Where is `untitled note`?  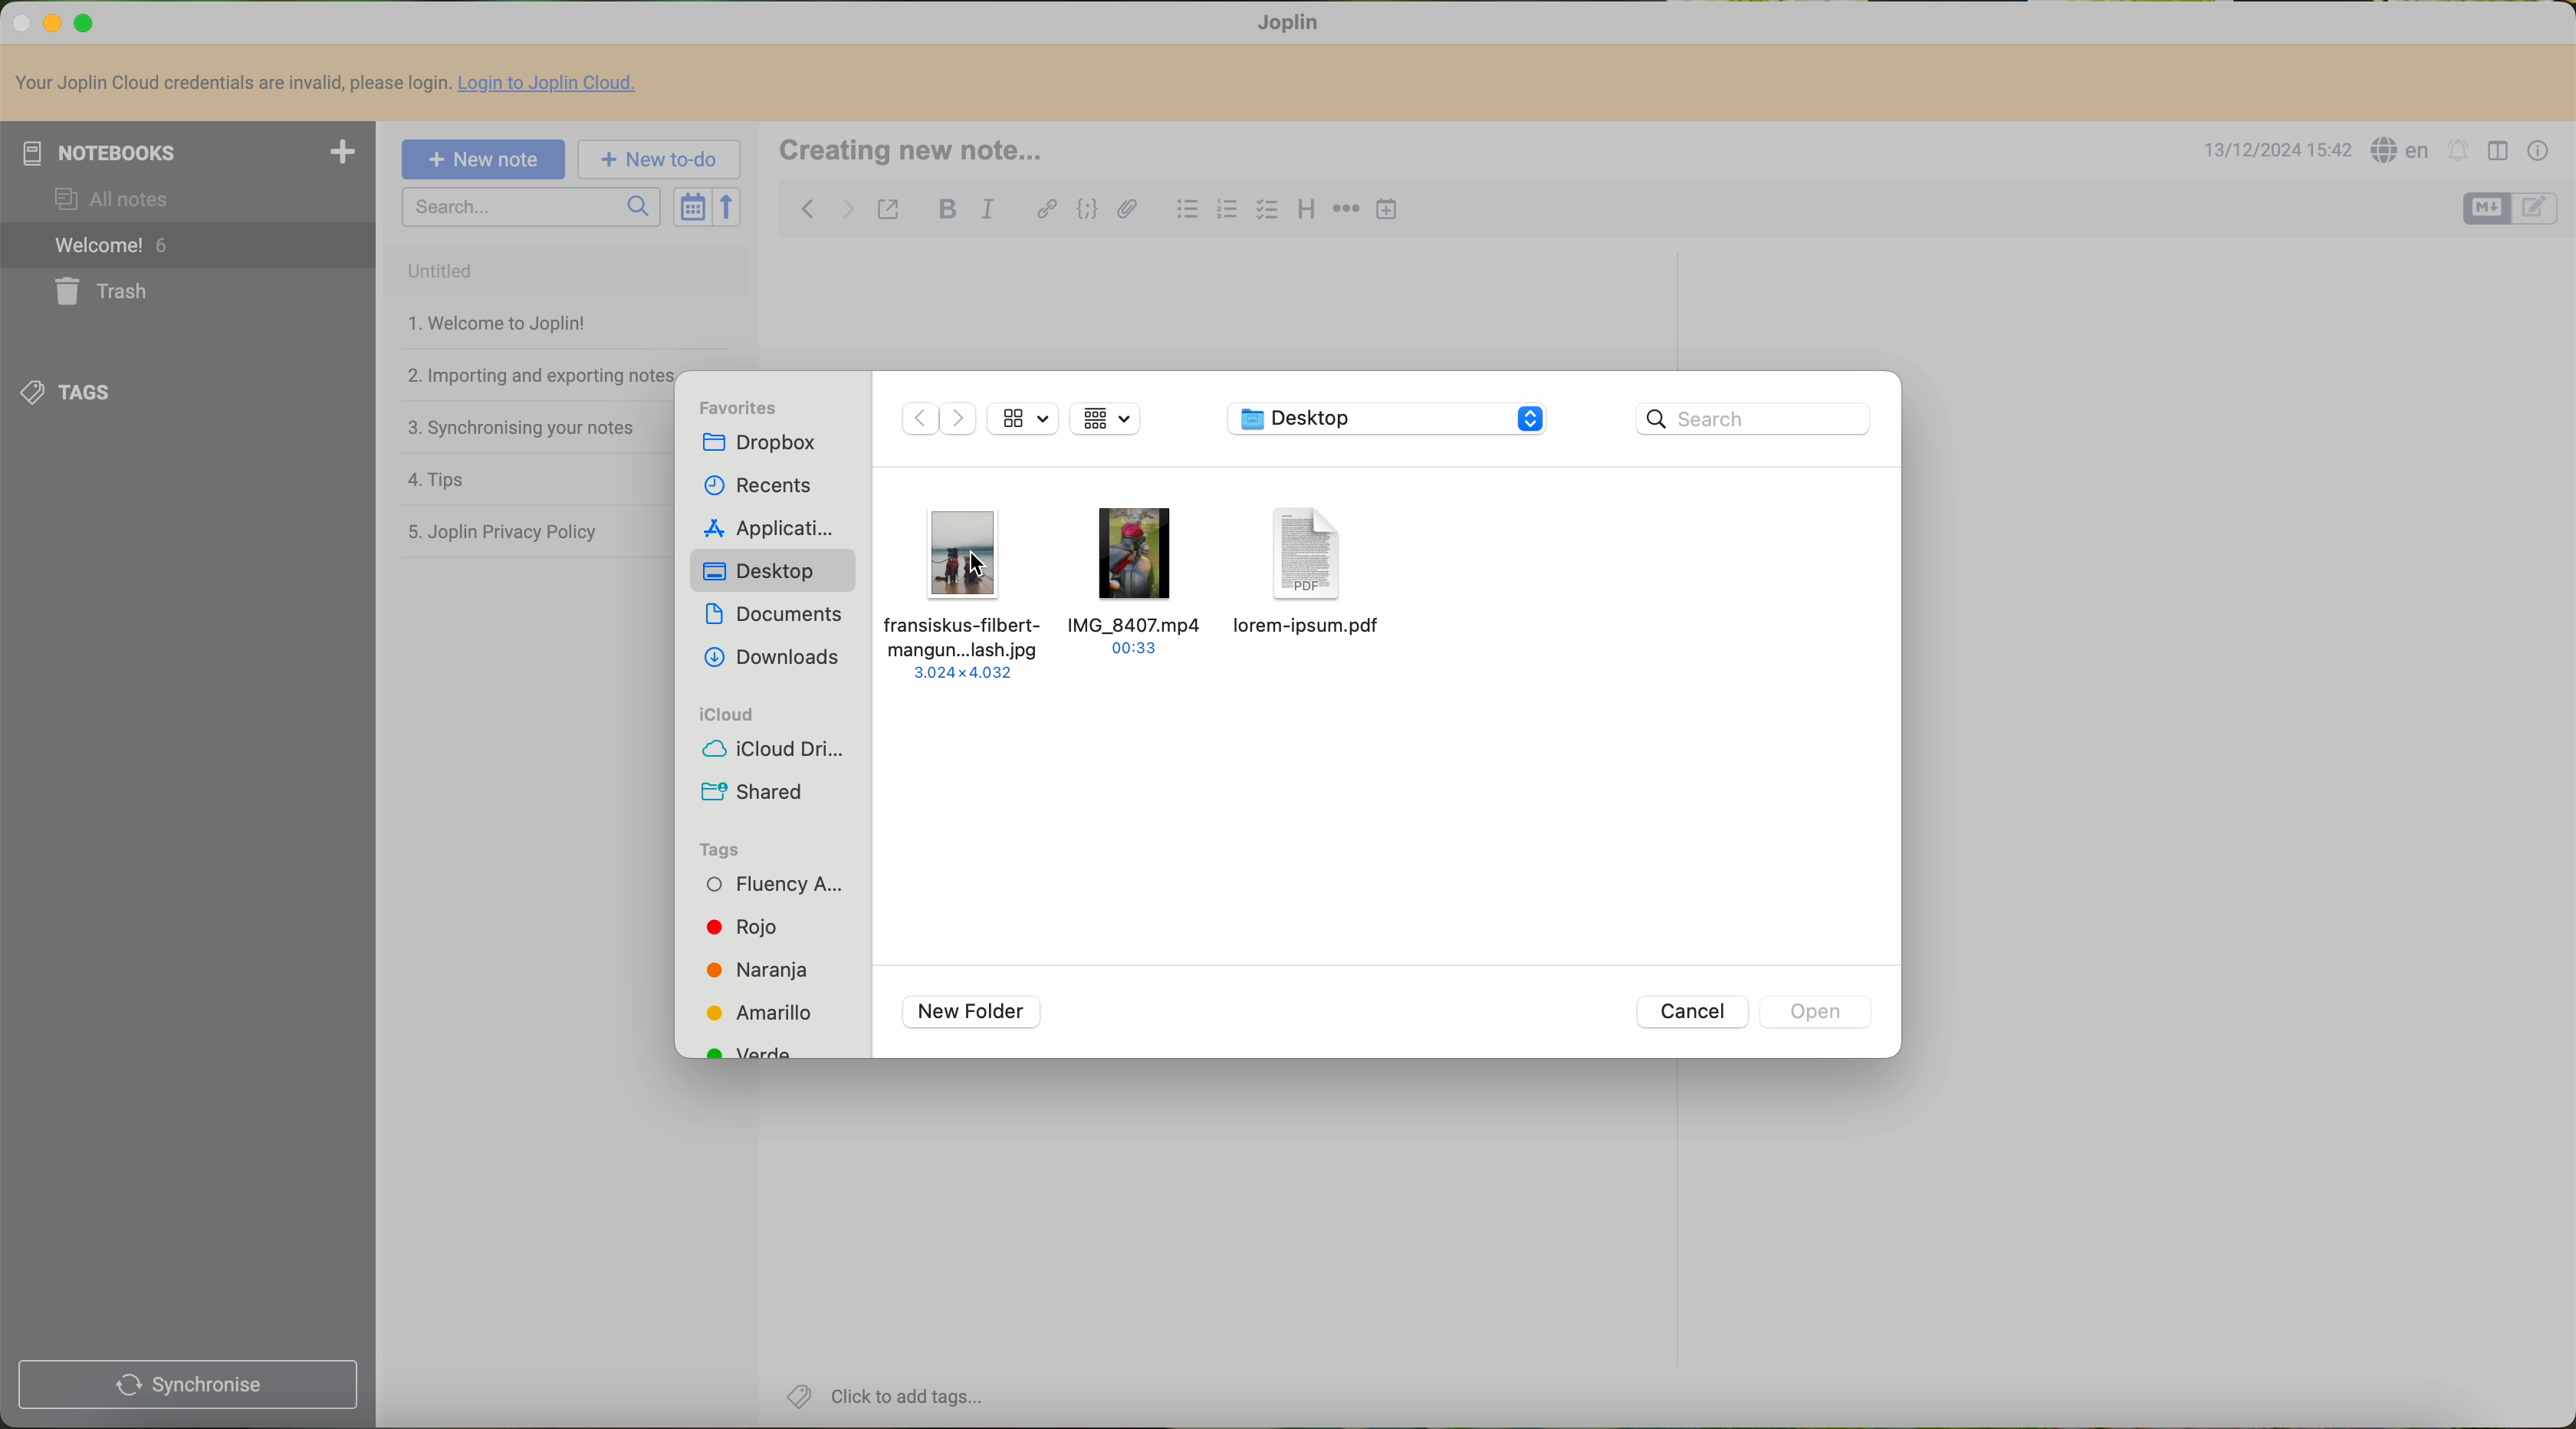
untitled note is located at coordinates (564, 271).